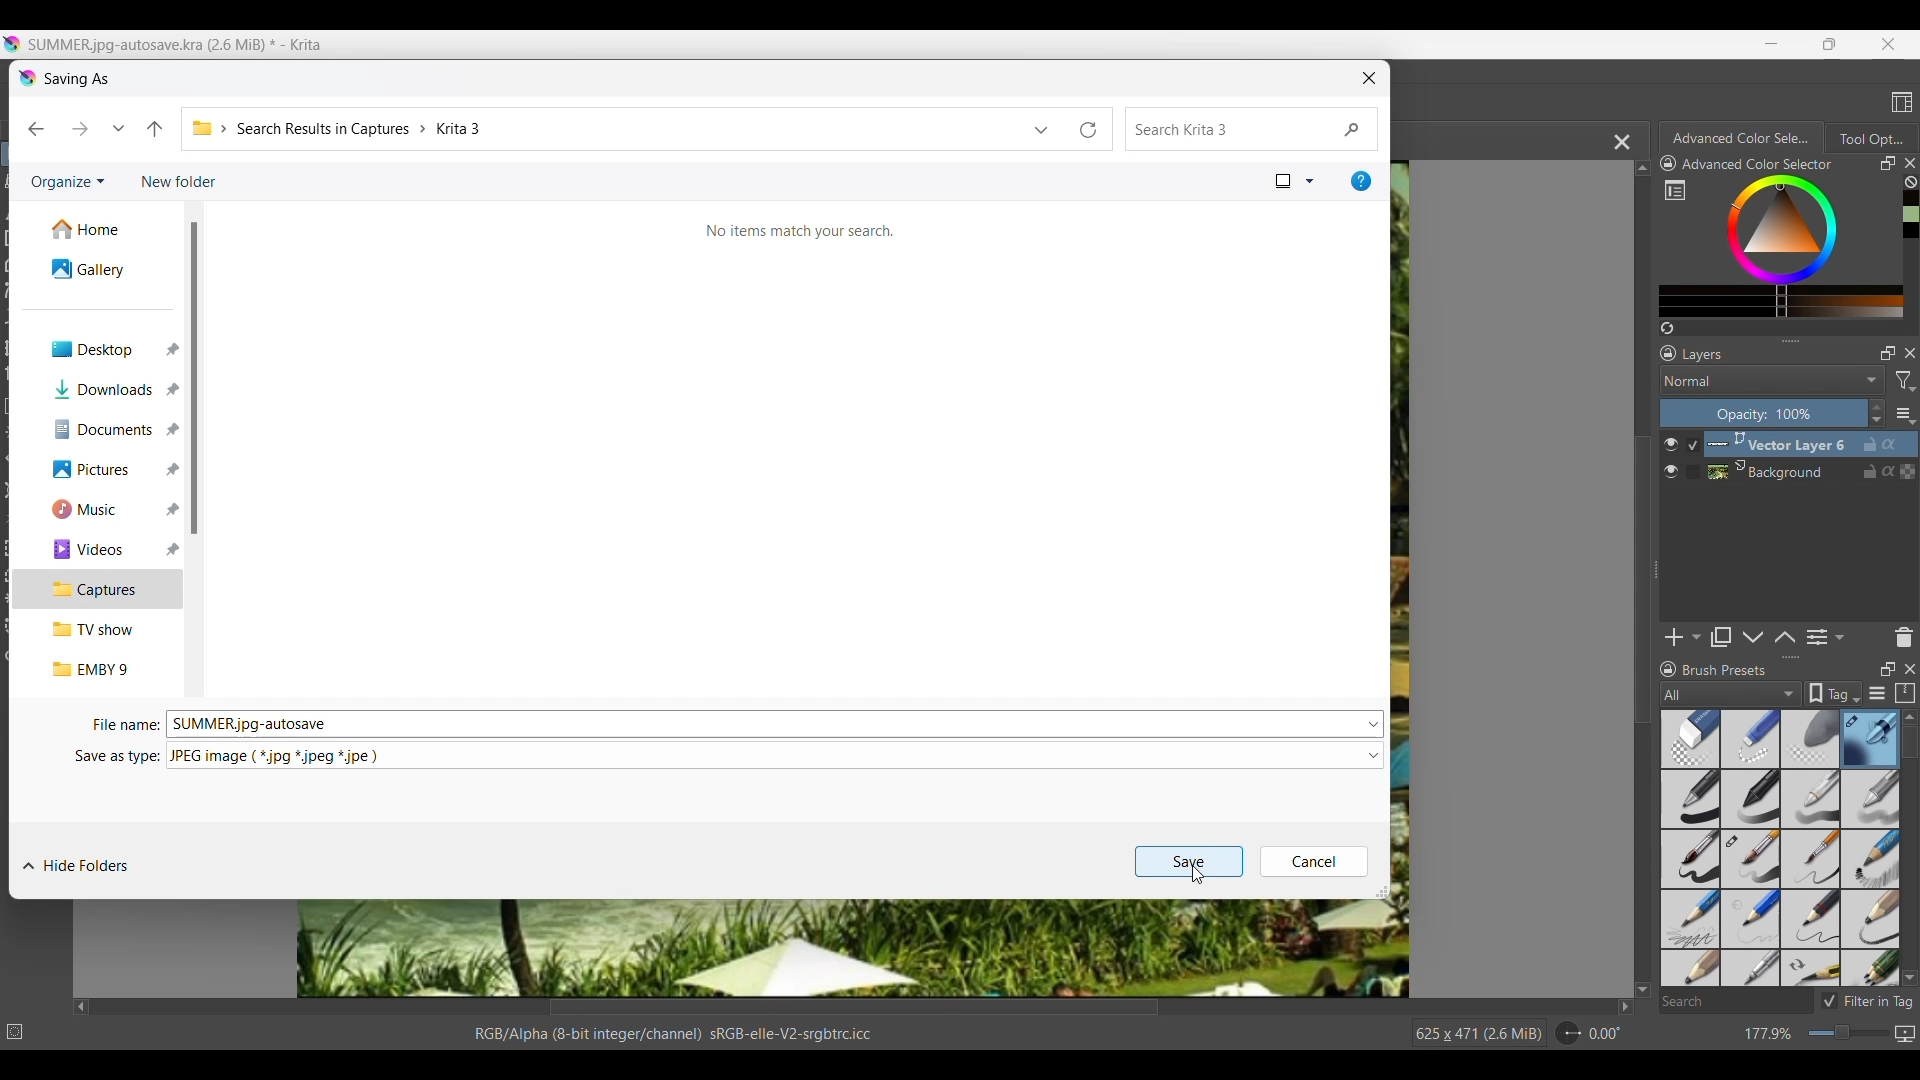 This screenshot has height=1080, width=1920. I want to click on Slider to change zoom, so click(1848, 1033).